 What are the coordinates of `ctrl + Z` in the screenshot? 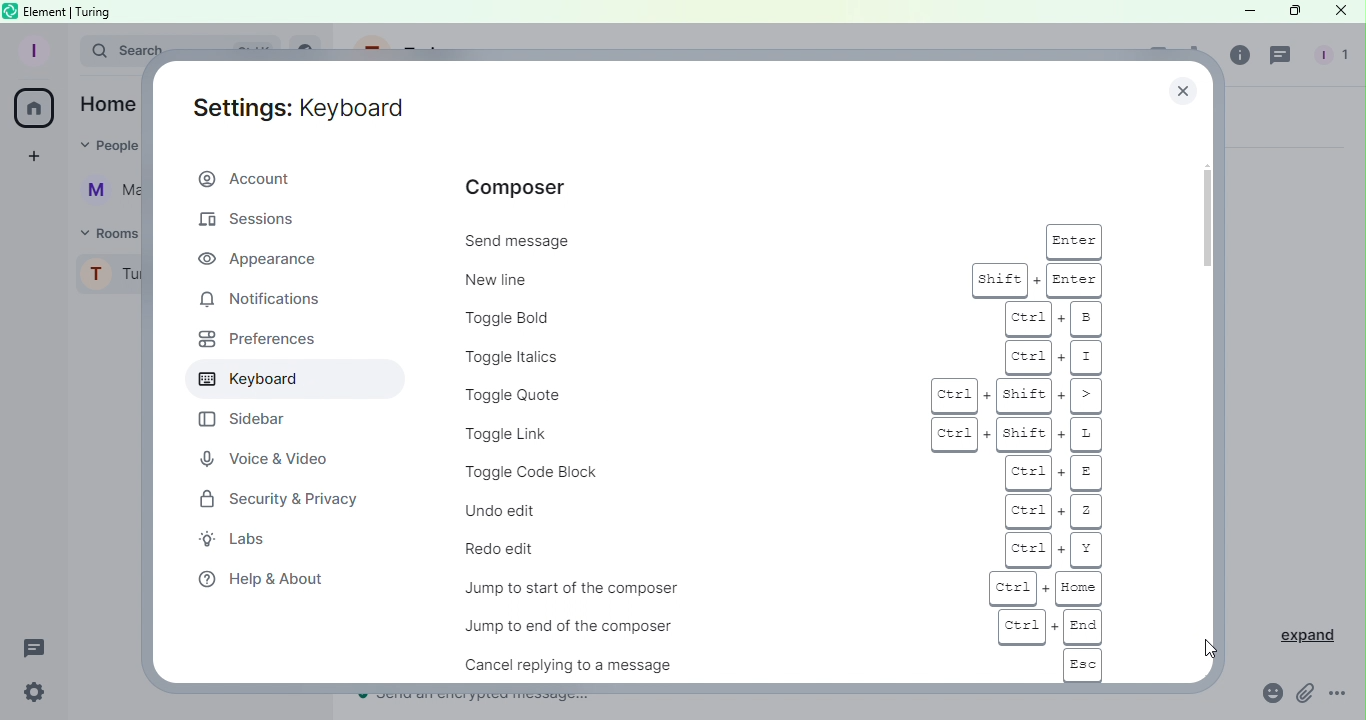 It's located at (1055, 510).